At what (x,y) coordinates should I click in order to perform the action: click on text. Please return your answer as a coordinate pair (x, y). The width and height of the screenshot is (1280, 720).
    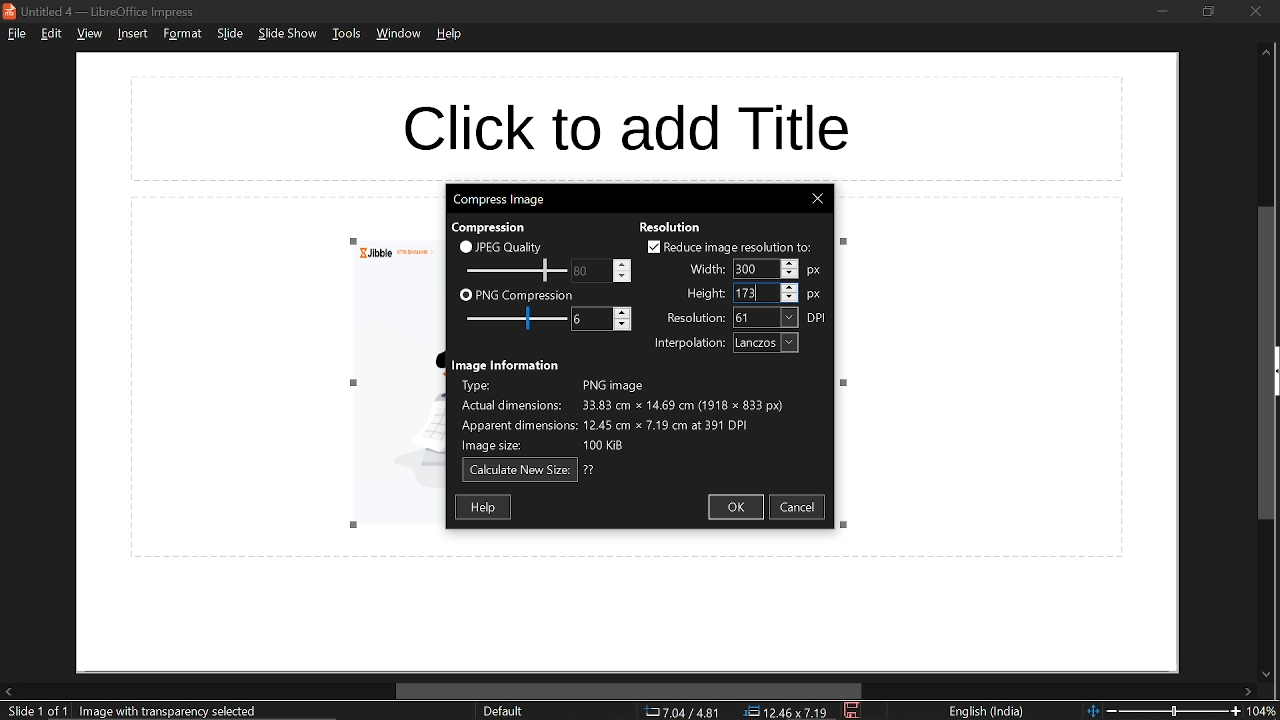
    Looking at the image, I should click on (689, 344).